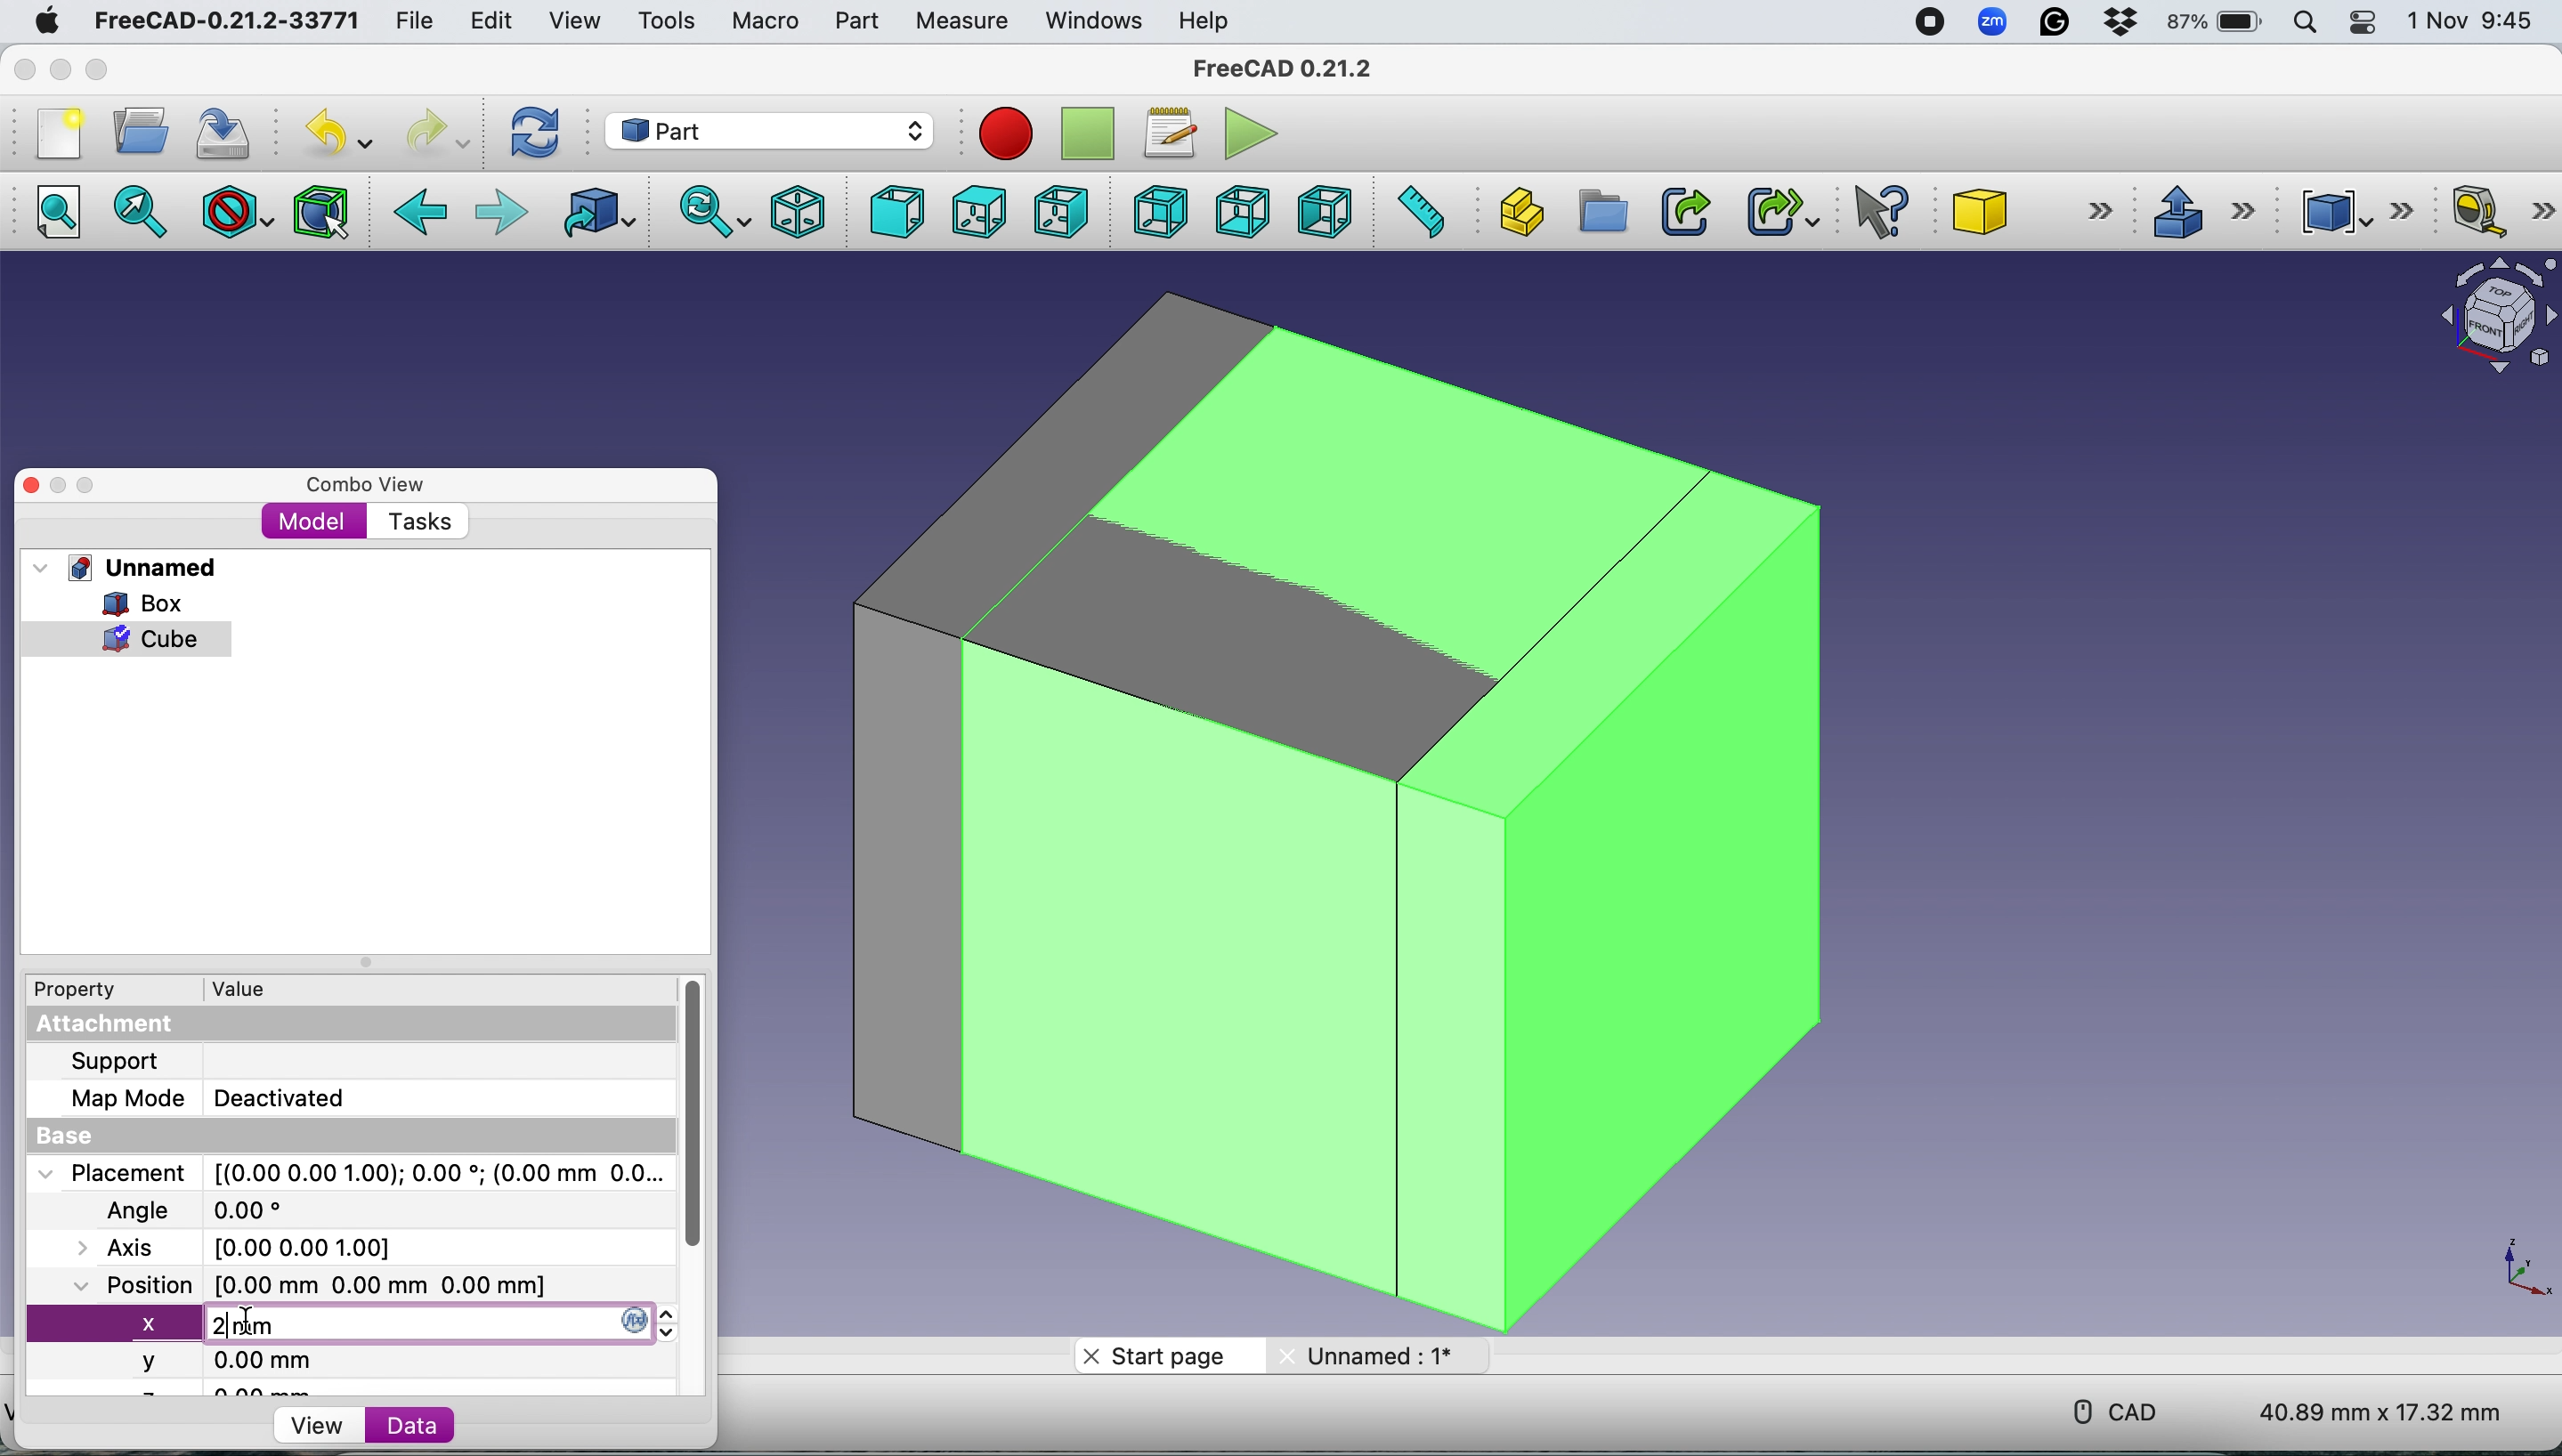  What do you see at coordinates (2217, 23) in the screenshot?
I see `87% battery` at bounding box center [2217, 23].